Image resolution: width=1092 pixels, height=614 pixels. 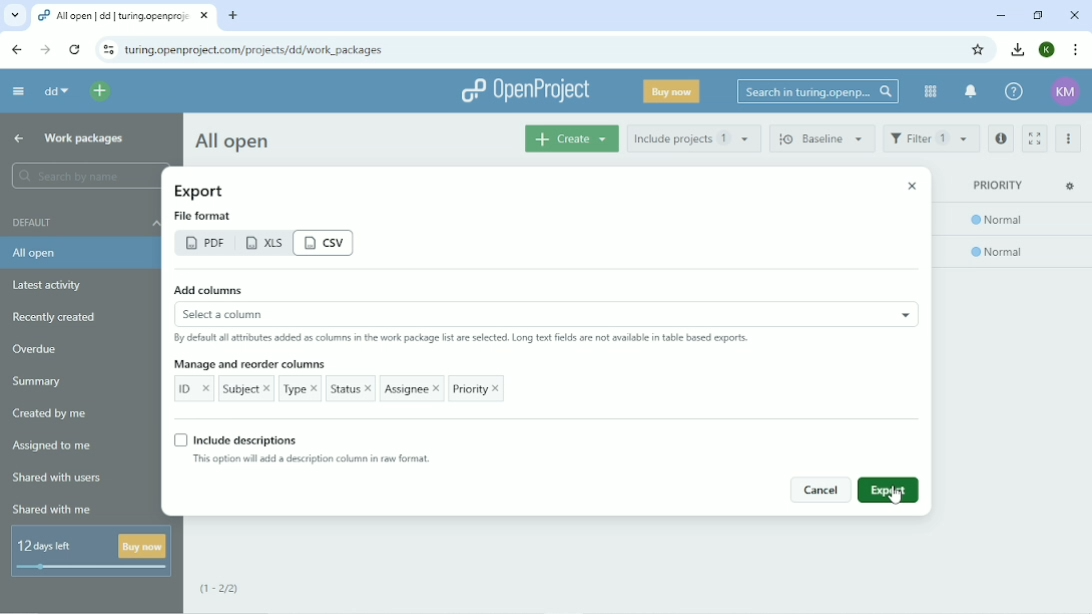 What do you see at coordinates (225, 290) in the screenshot?
I see `Add columns` at bounding box center [225, 290].